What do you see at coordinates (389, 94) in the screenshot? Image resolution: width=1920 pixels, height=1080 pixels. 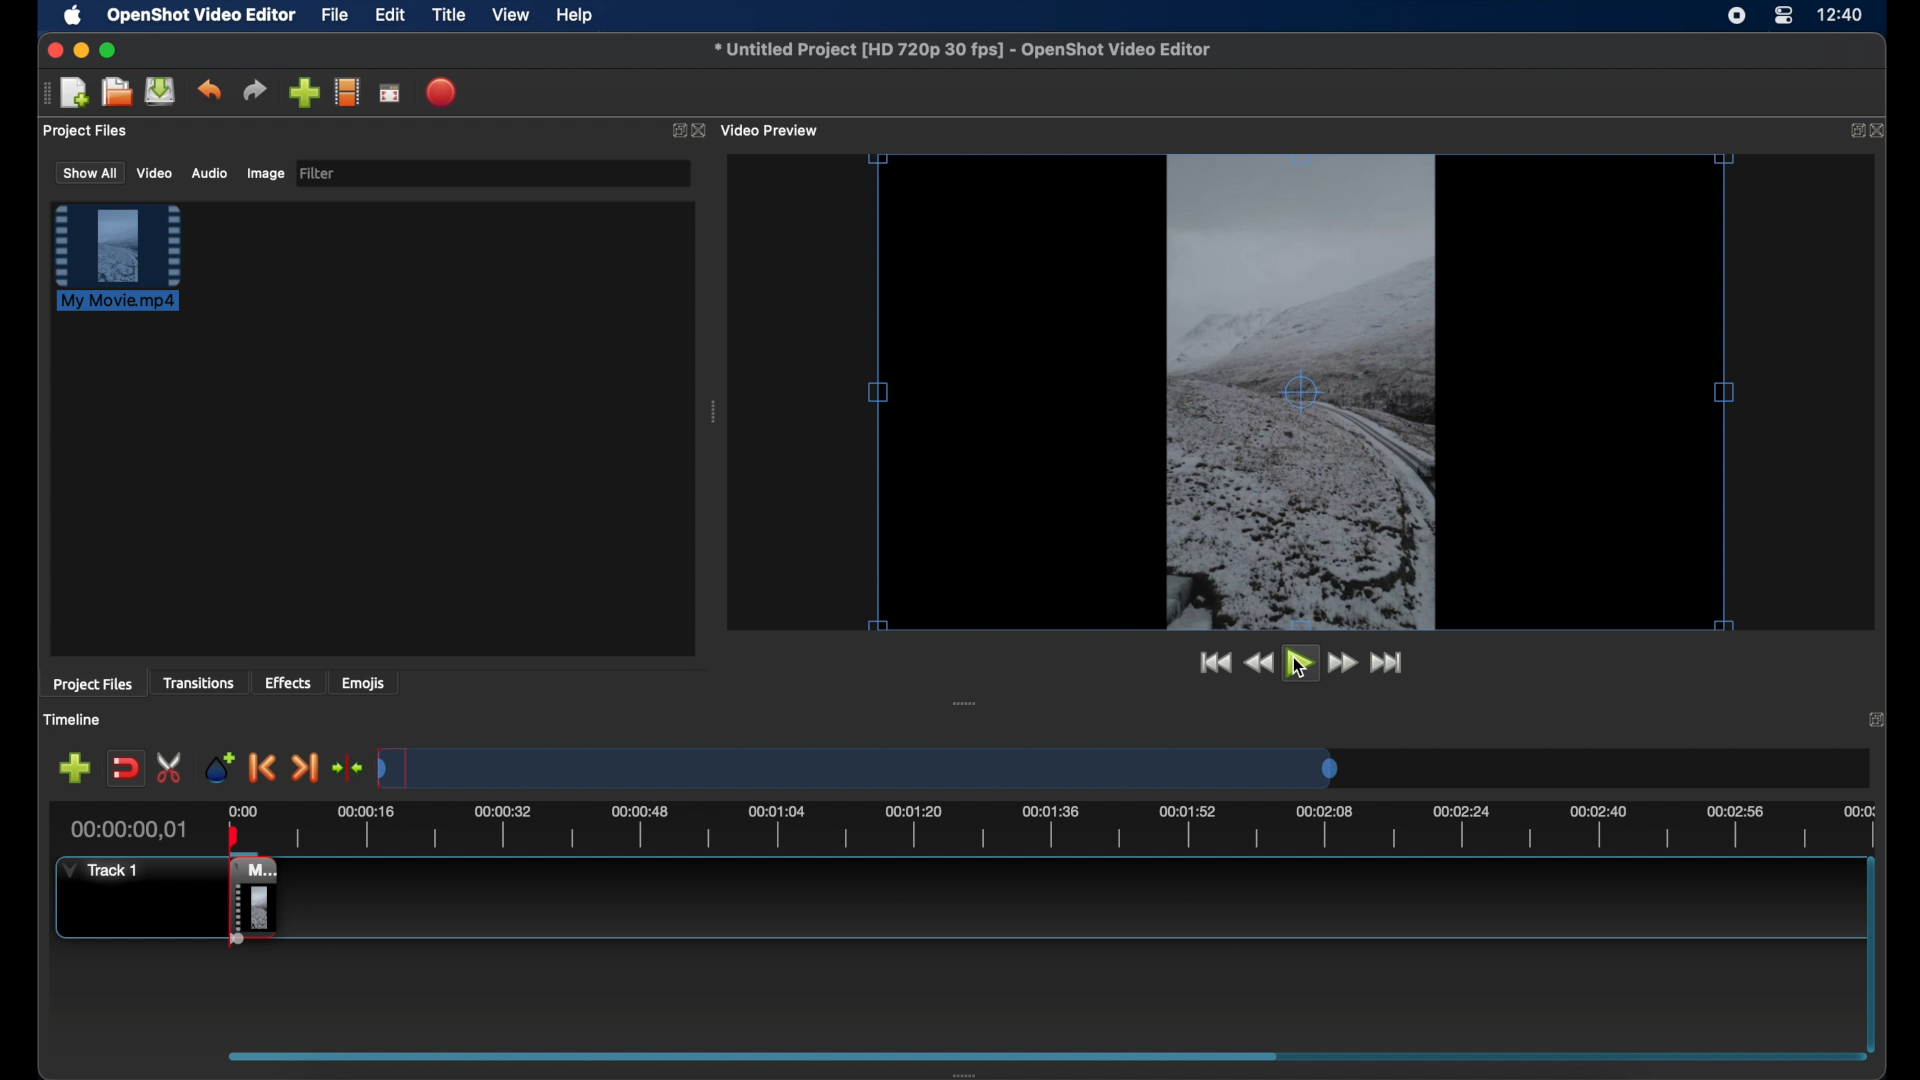 I see `full screen` at bounding box center [389, 94].